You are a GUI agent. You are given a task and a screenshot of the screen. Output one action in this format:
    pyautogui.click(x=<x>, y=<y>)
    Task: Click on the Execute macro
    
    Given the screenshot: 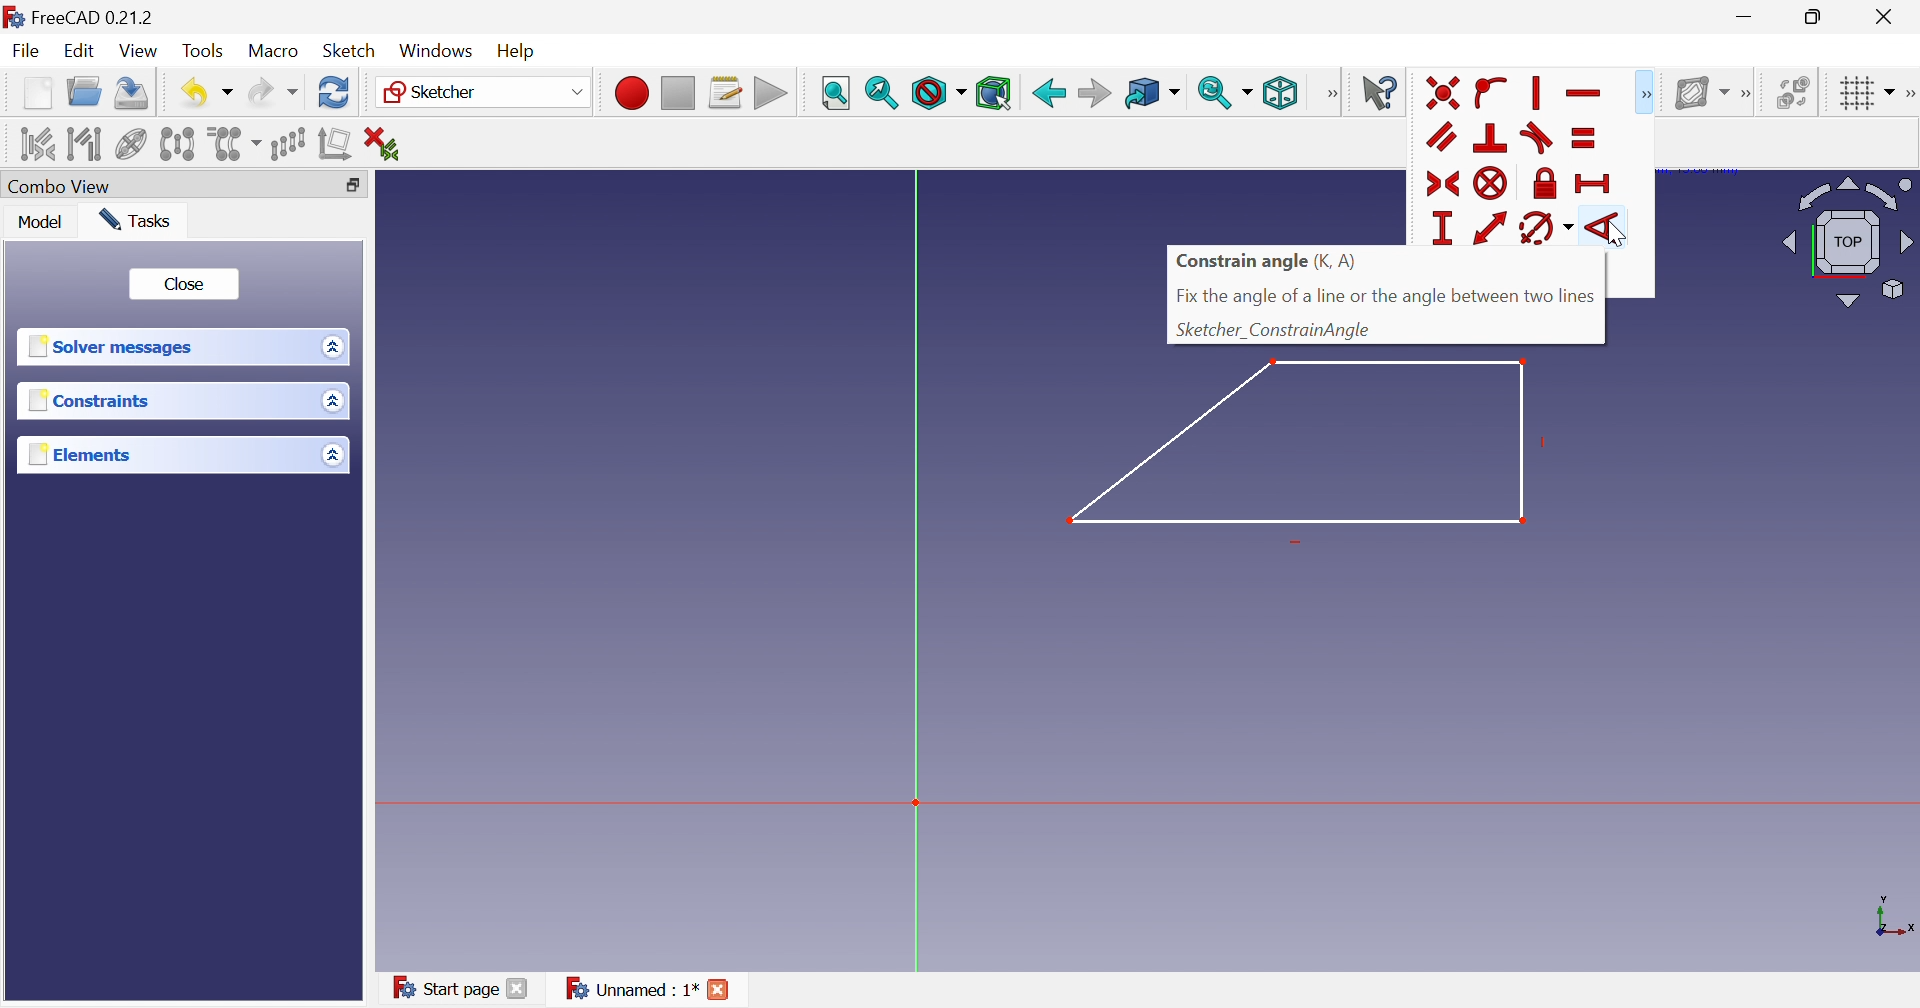 What is the action you would take?
    pyautogui.click(x=769, y=93)
    